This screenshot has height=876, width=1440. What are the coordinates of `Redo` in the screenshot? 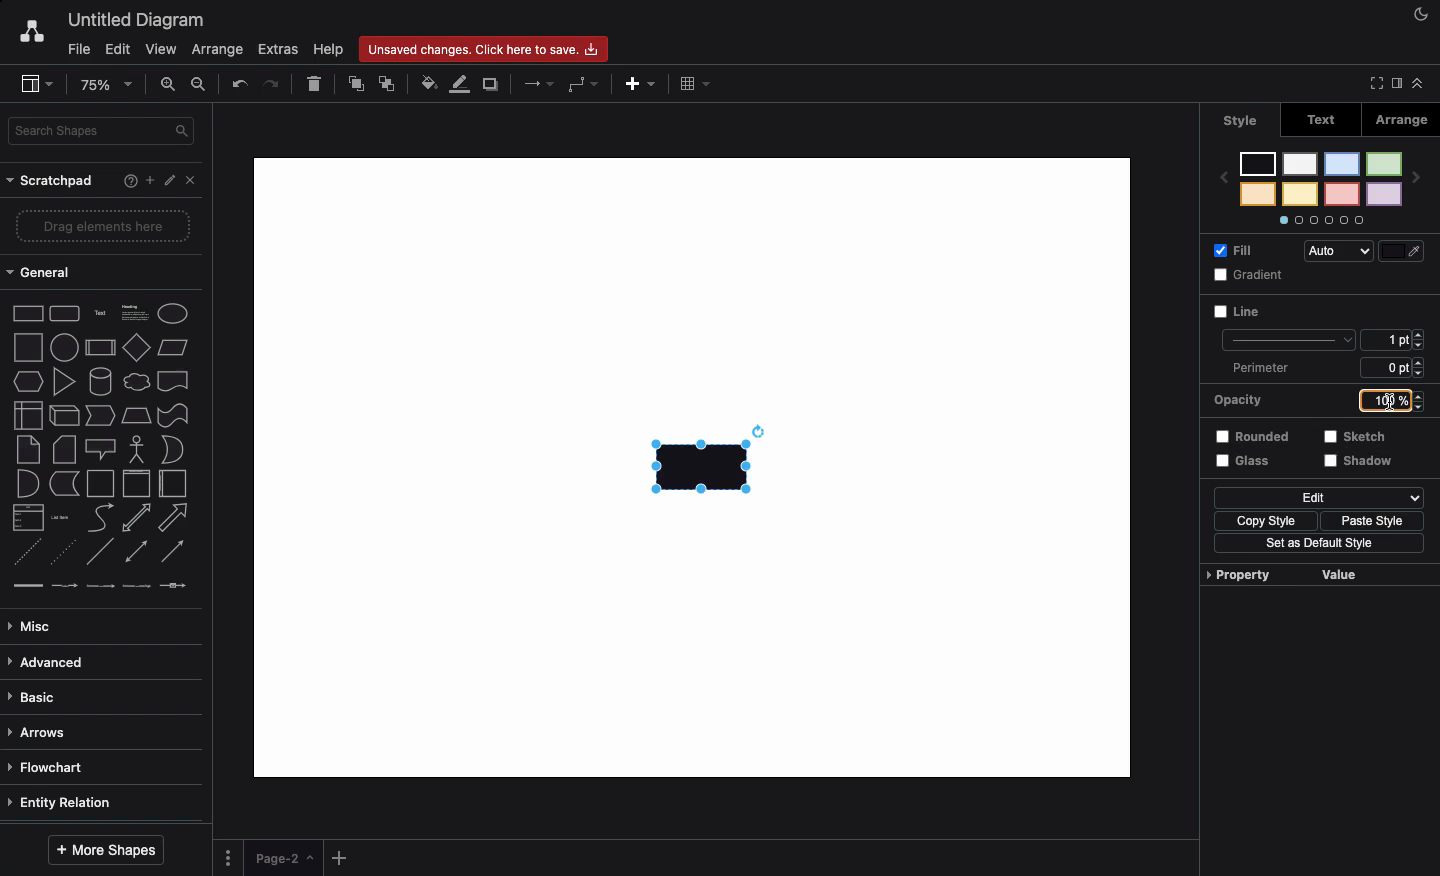 It's located at (274, 87).